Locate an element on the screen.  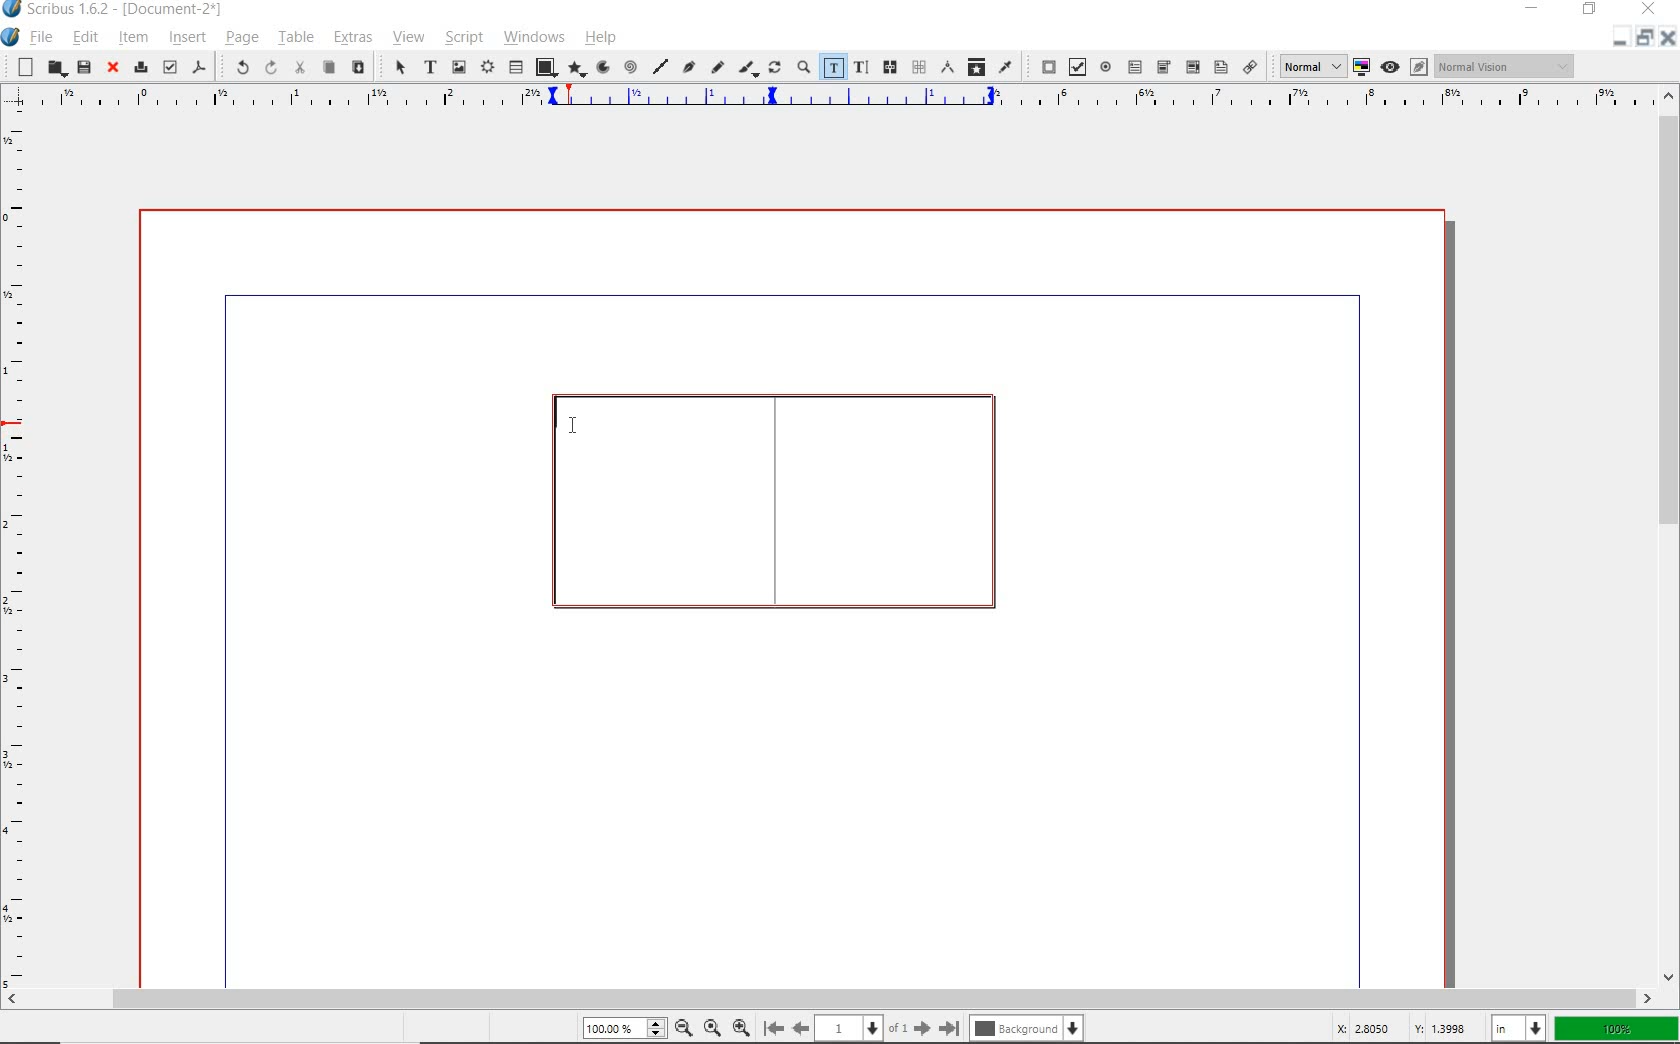
table is located at coordinates (516, 66).